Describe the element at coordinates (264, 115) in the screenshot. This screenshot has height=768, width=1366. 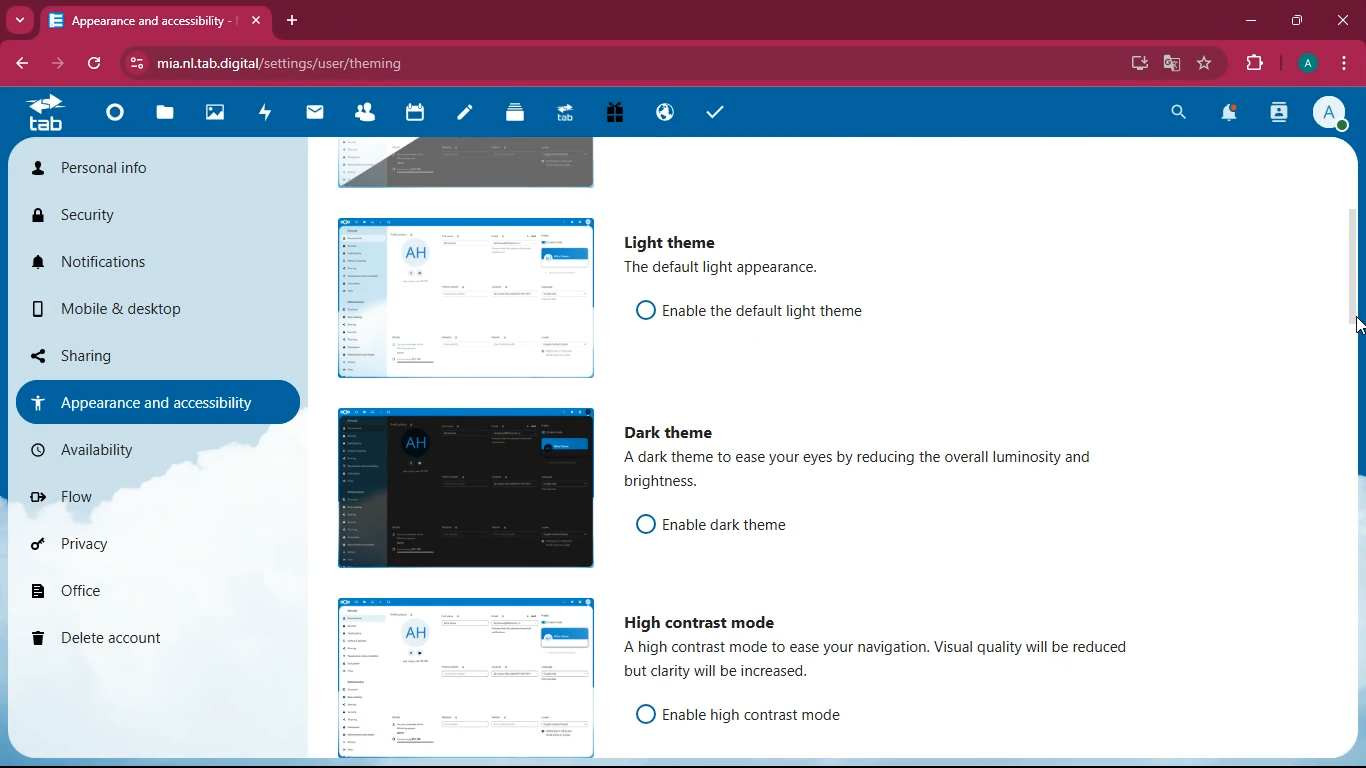
I see `activity` at that location.